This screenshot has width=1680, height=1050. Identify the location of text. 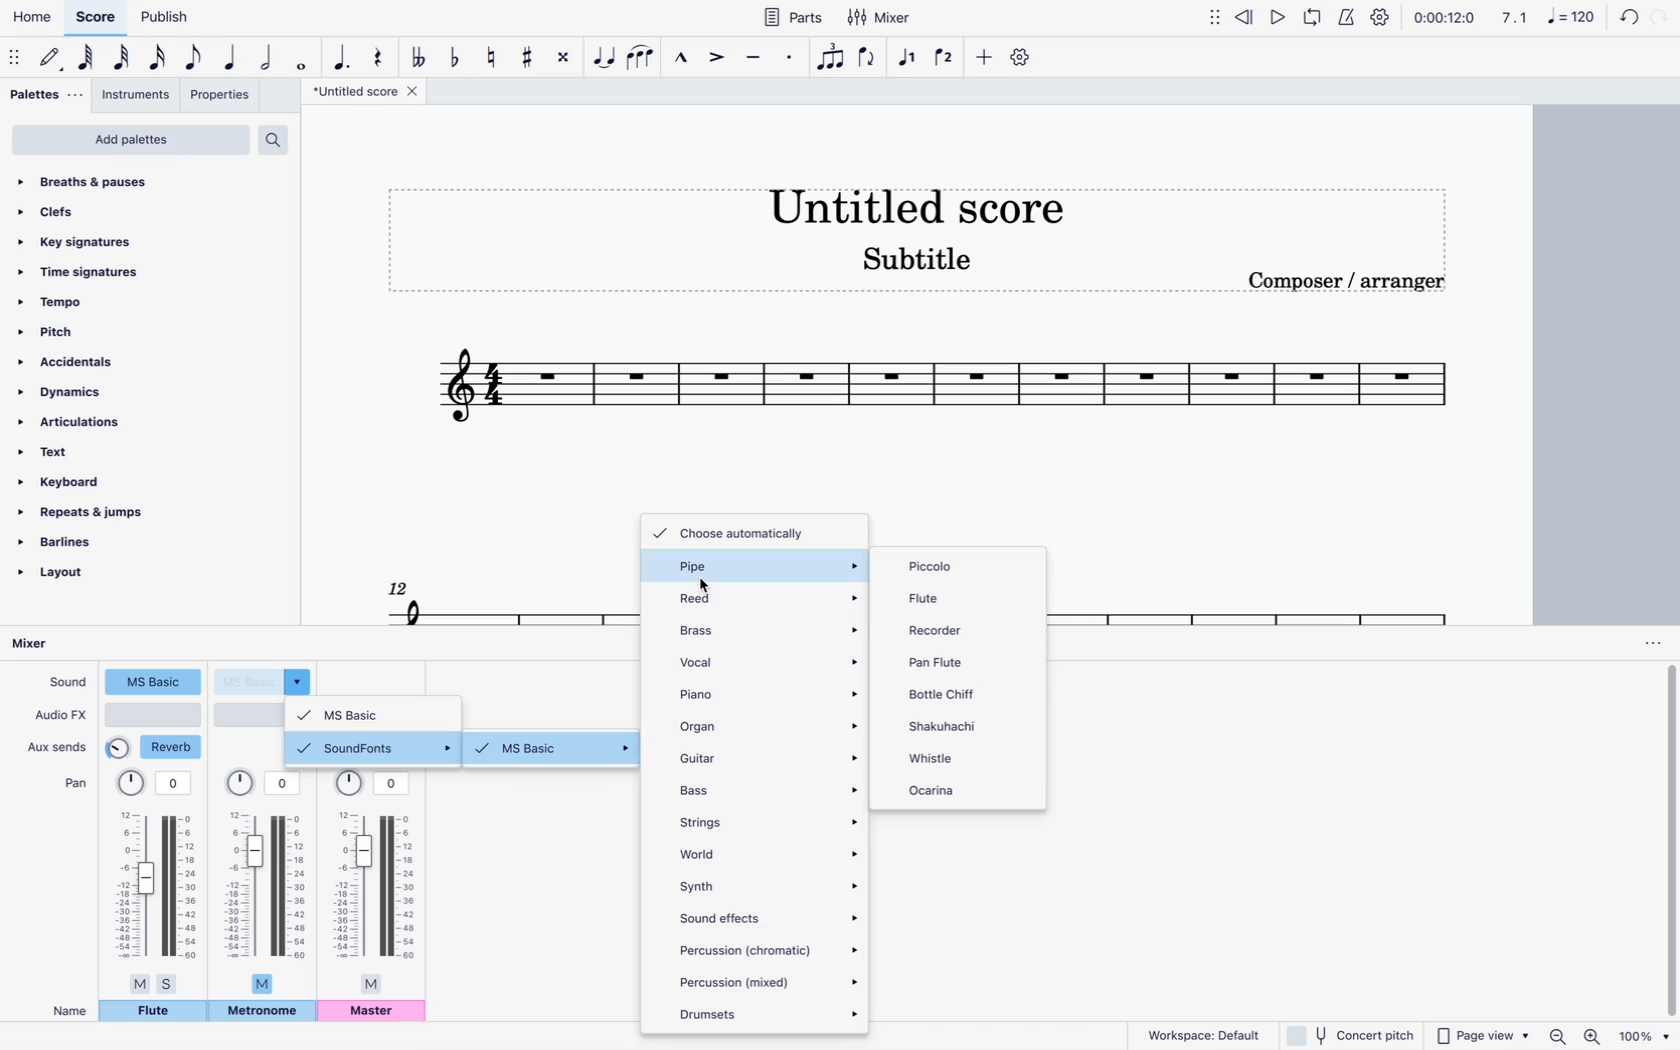
(105, 452).